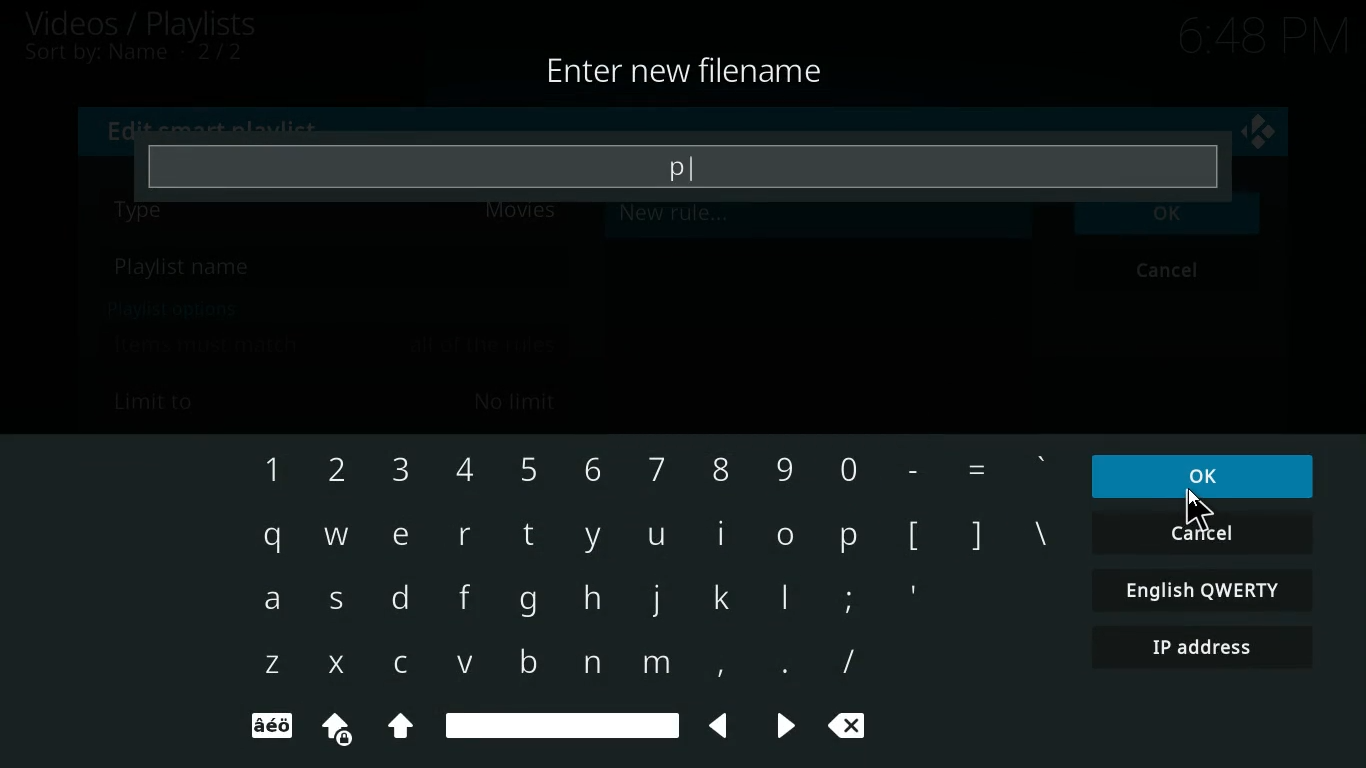 The width and height of the screenshot is (1366, 768). What do you see at coordinates (778, 727) in the screenshot?
I see `forward` at bounding box center [778, 727].